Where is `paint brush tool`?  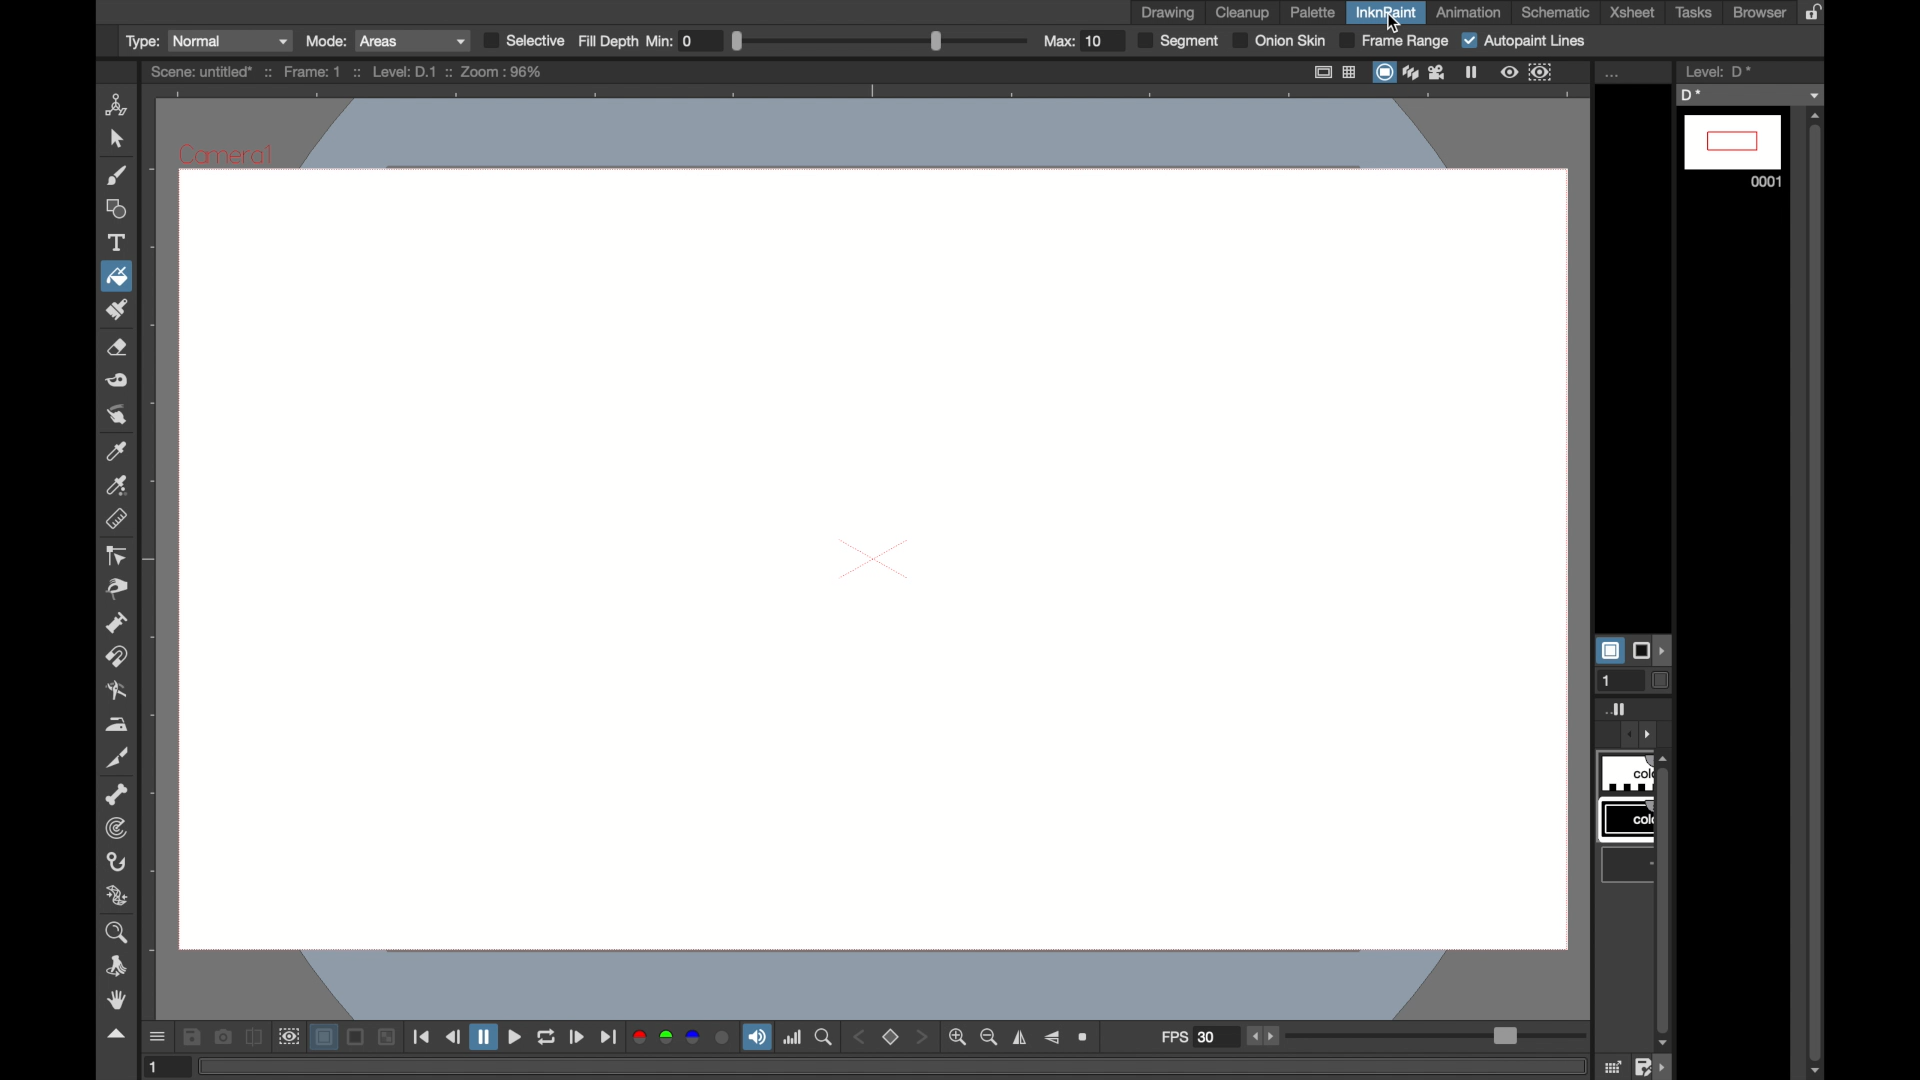 paint brush tool is located at coordinates (119, 310).